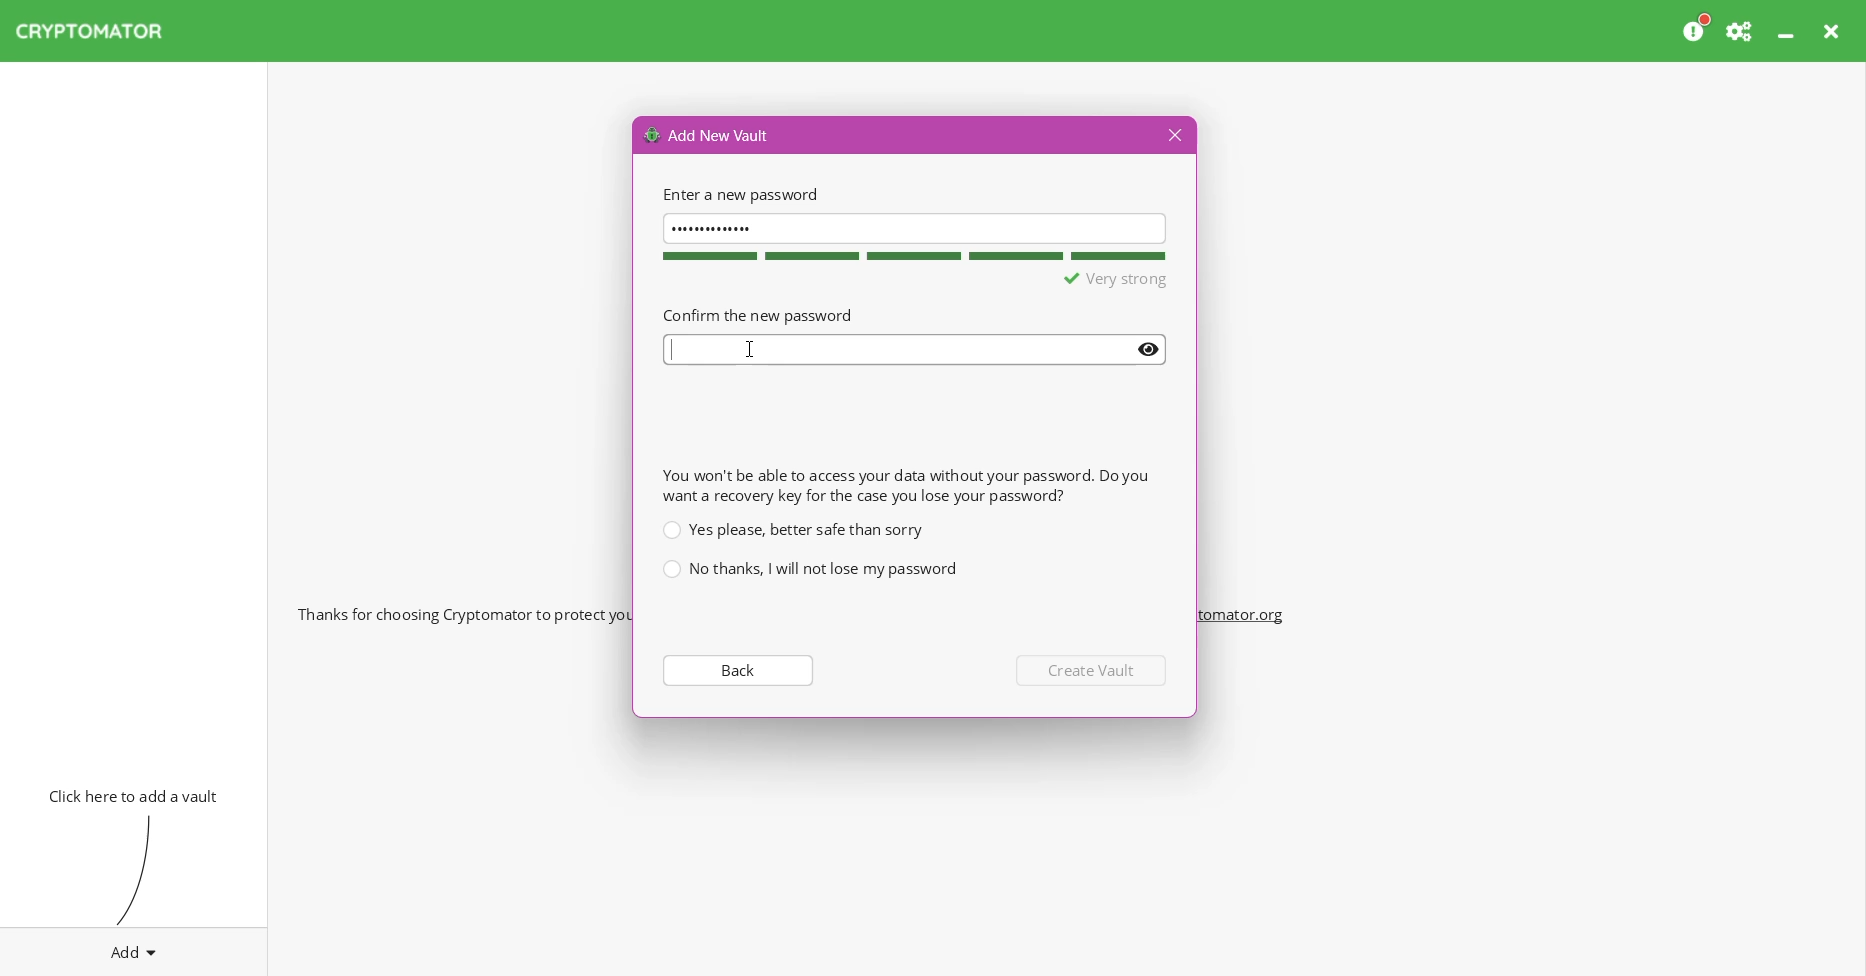 This screenshot has height=976, width=1866. Describe the element at coordinates (1834, 31) in the screenshot. I see `Close` at that location.